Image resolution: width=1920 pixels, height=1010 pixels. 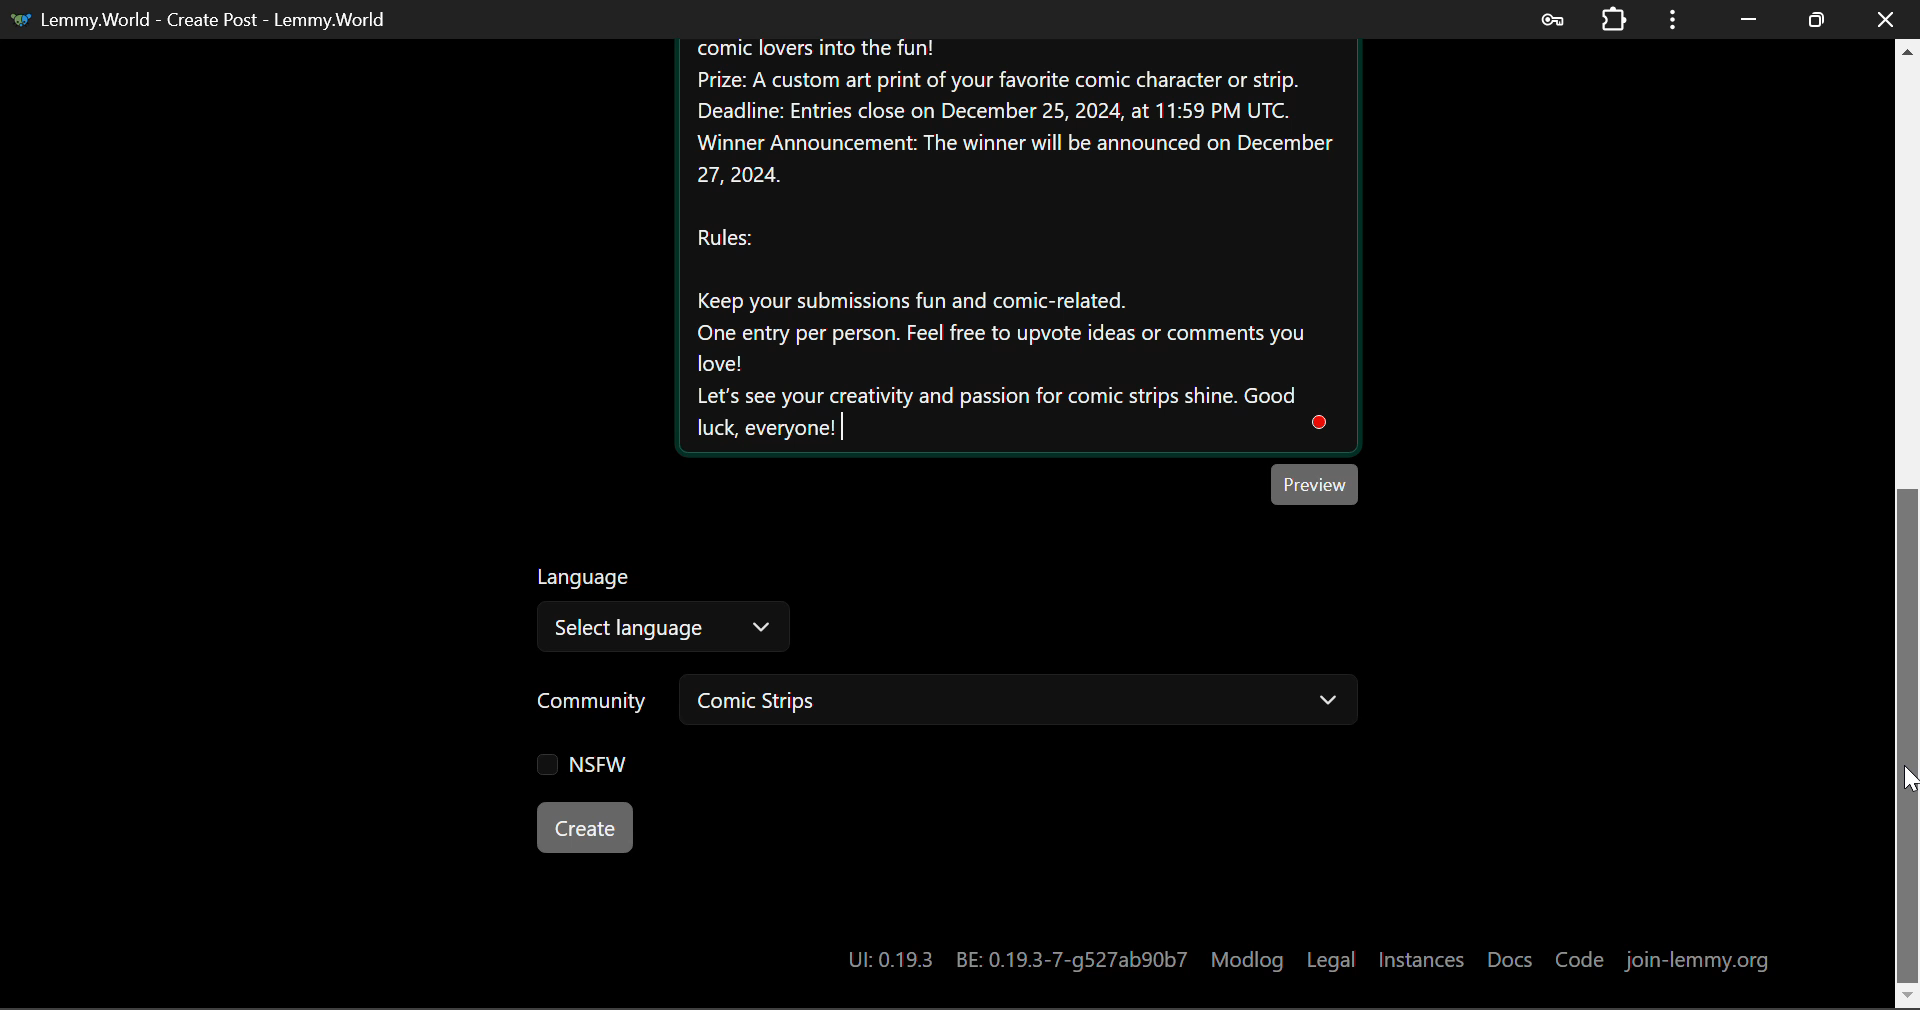 What do you see at coordinates (208, 19) in the screenshot?
I see `Lemmy.World- Create Post - Lemmy.World` at bounding box center [208, 19].